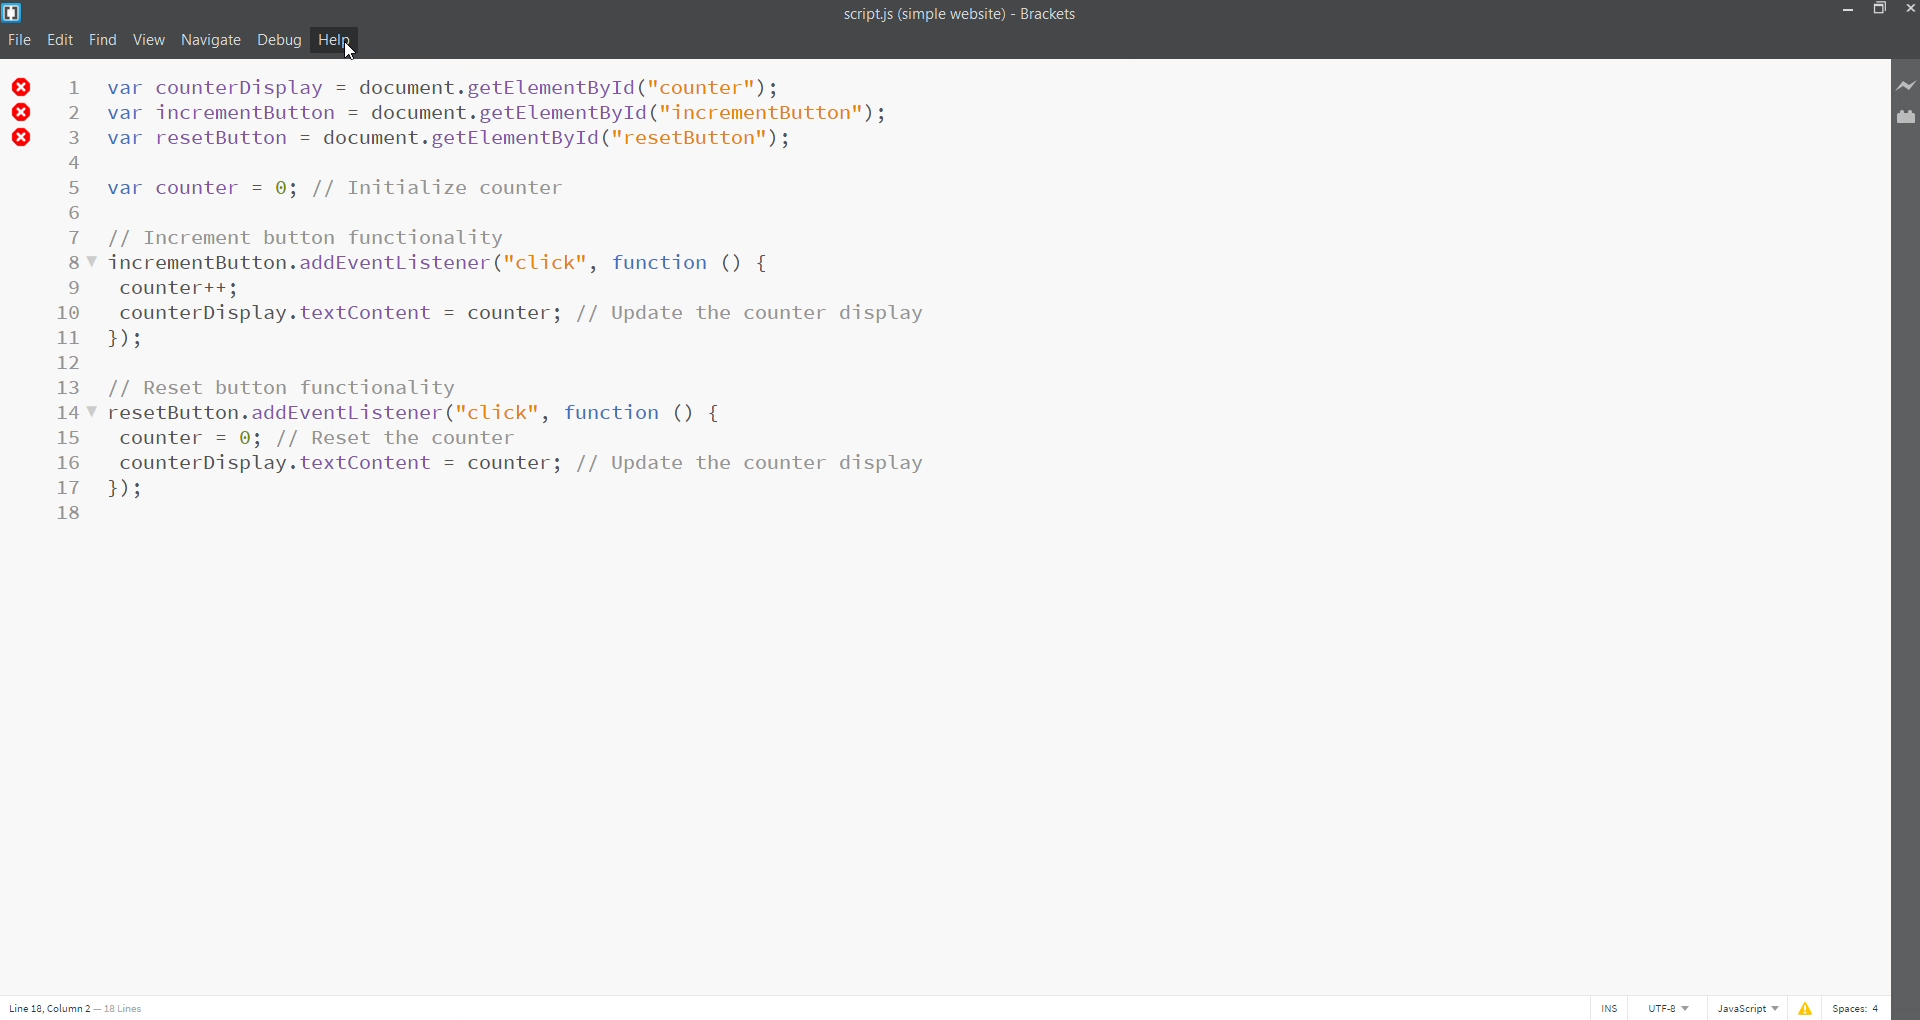  What do you see at coordinates (22, 113) in the screenshot?
I see `line error ` at bounding box center [22, 113].